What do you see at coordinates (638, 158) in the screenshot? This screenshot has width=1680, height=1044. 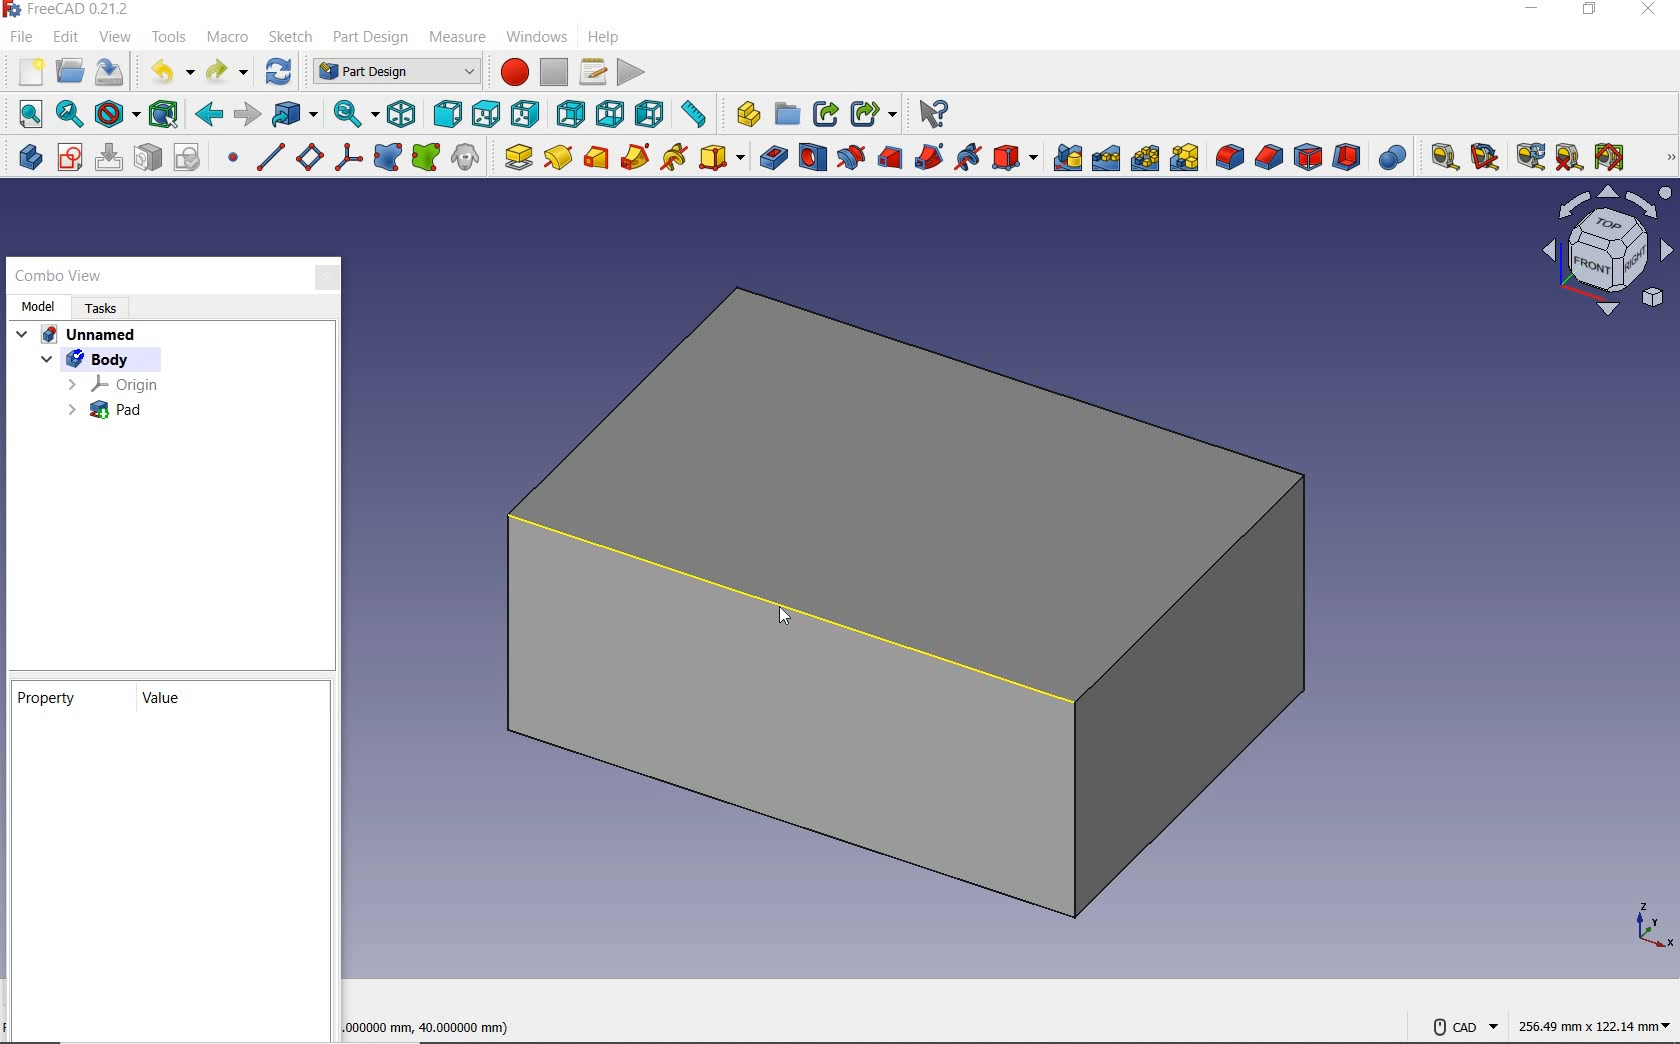 I see `additive pipe` at bounding box center [638, 158].